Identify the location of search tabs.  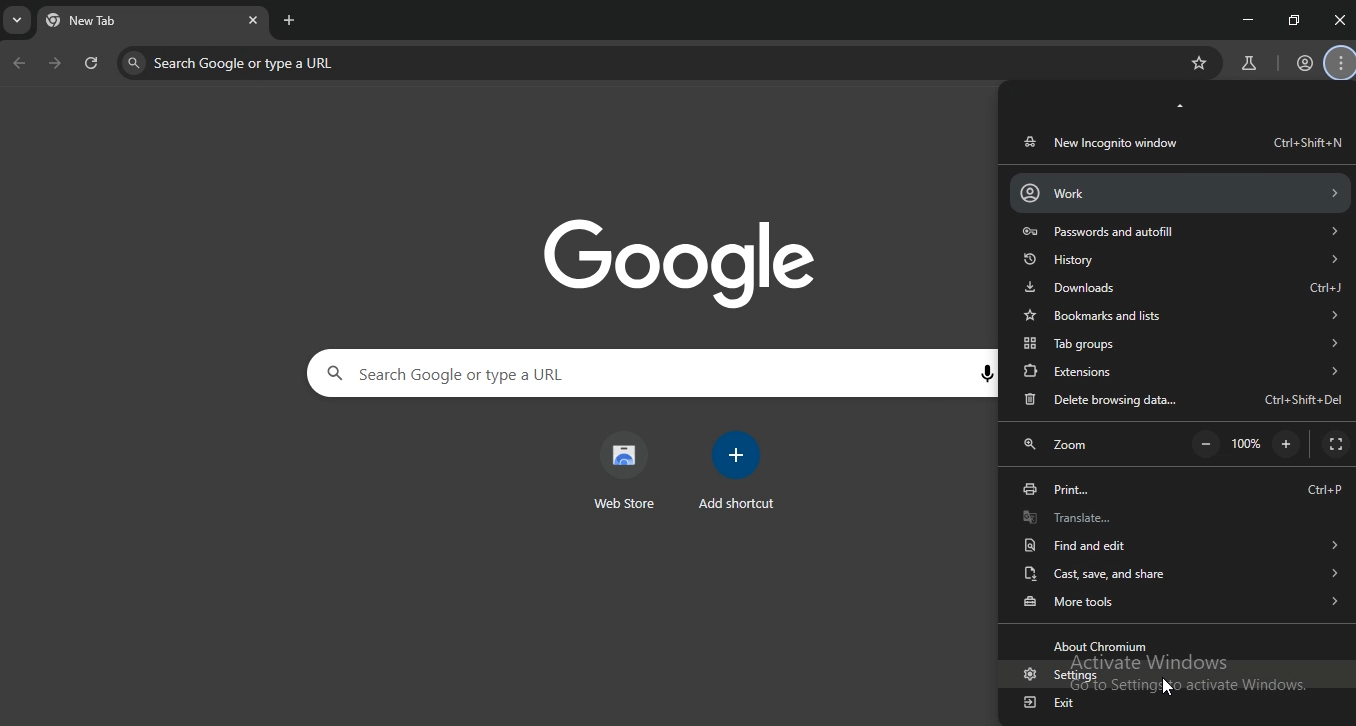
(19, 23).